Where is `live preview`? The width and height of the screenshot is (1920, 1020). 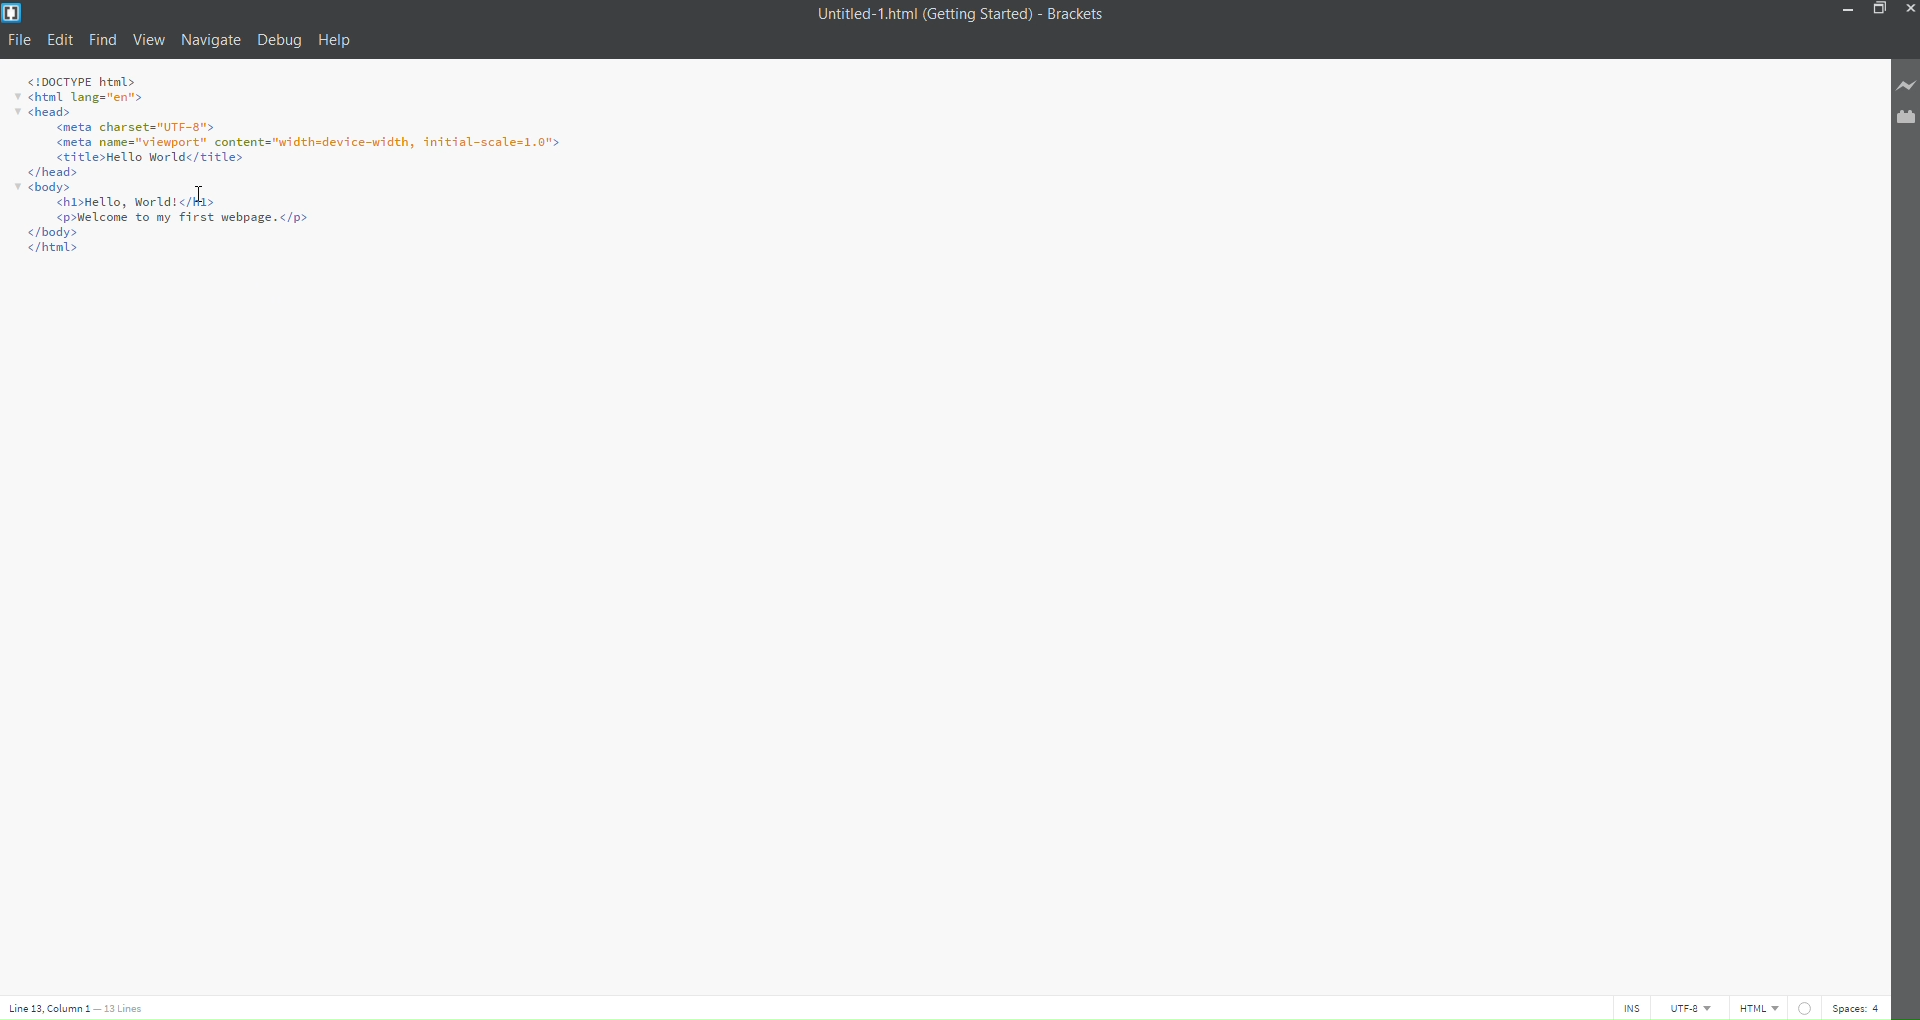
live preview is located at coordinates (1901, 86).